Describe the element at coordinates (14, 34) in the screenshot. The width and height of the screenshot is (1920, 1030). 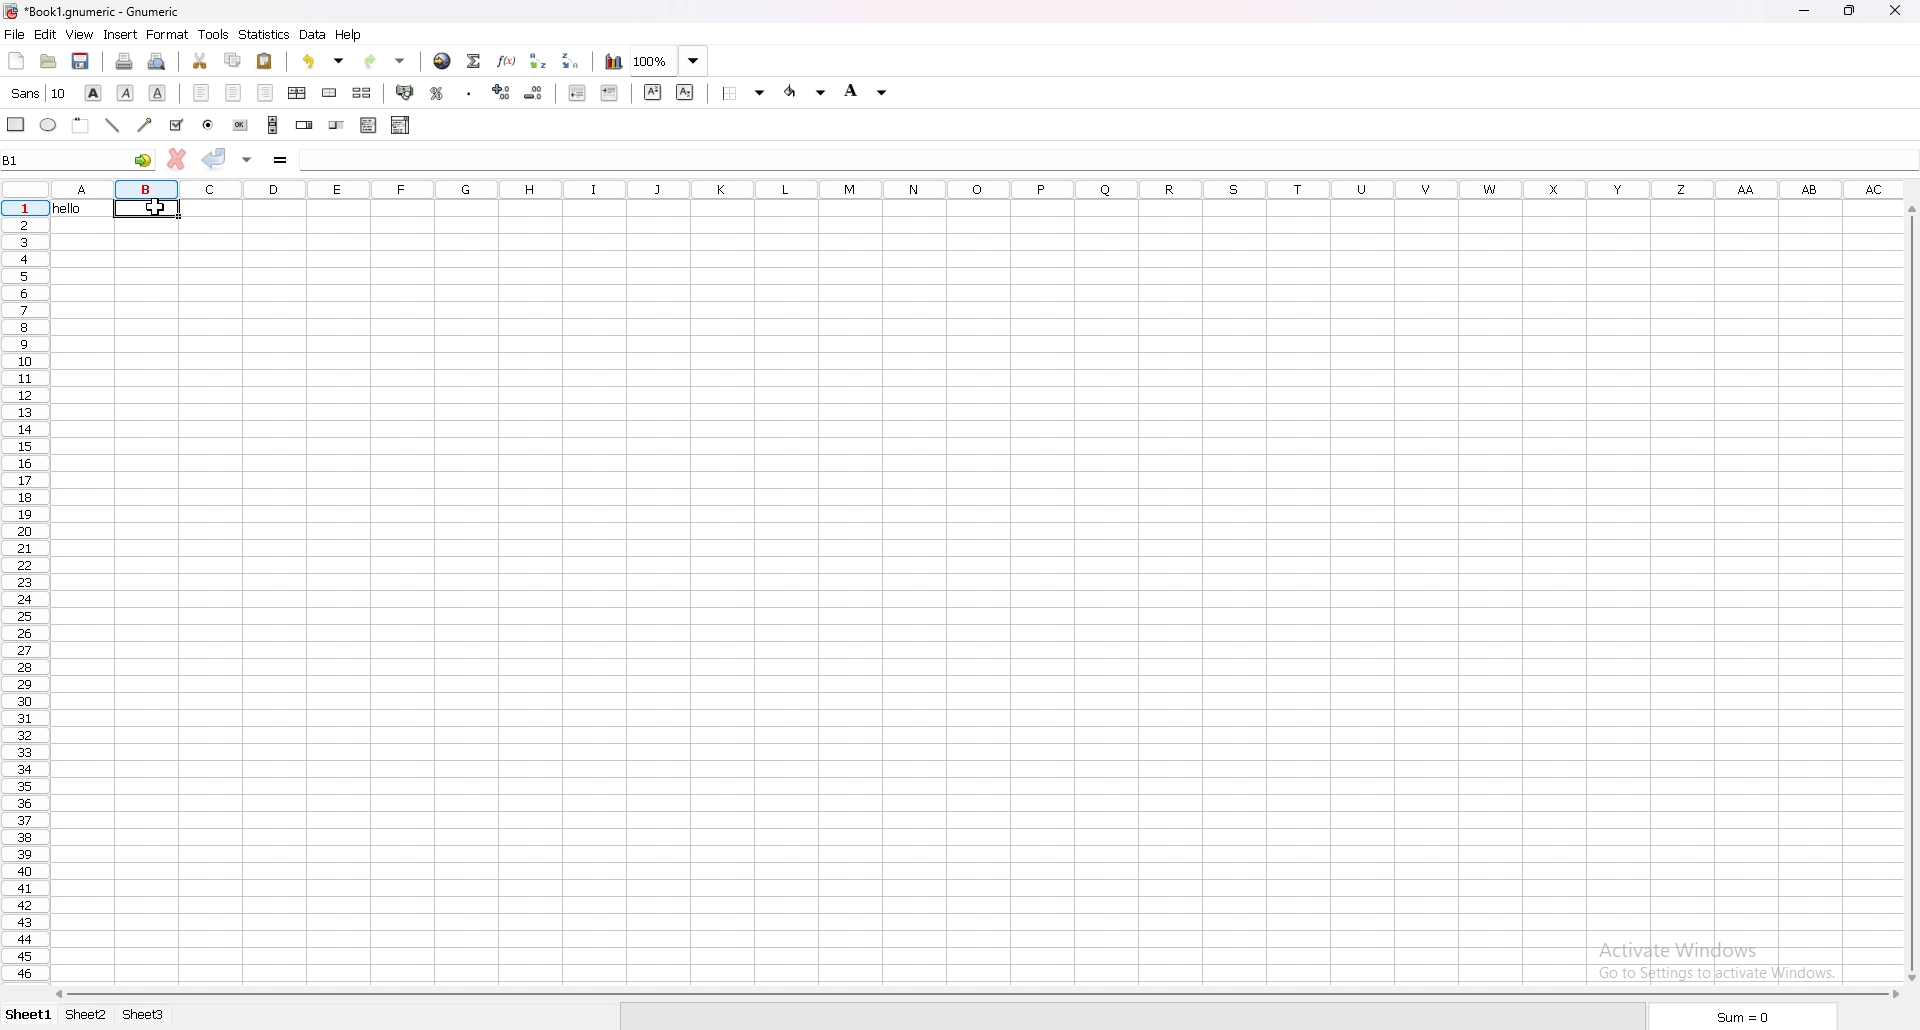
I see `file` at that location.